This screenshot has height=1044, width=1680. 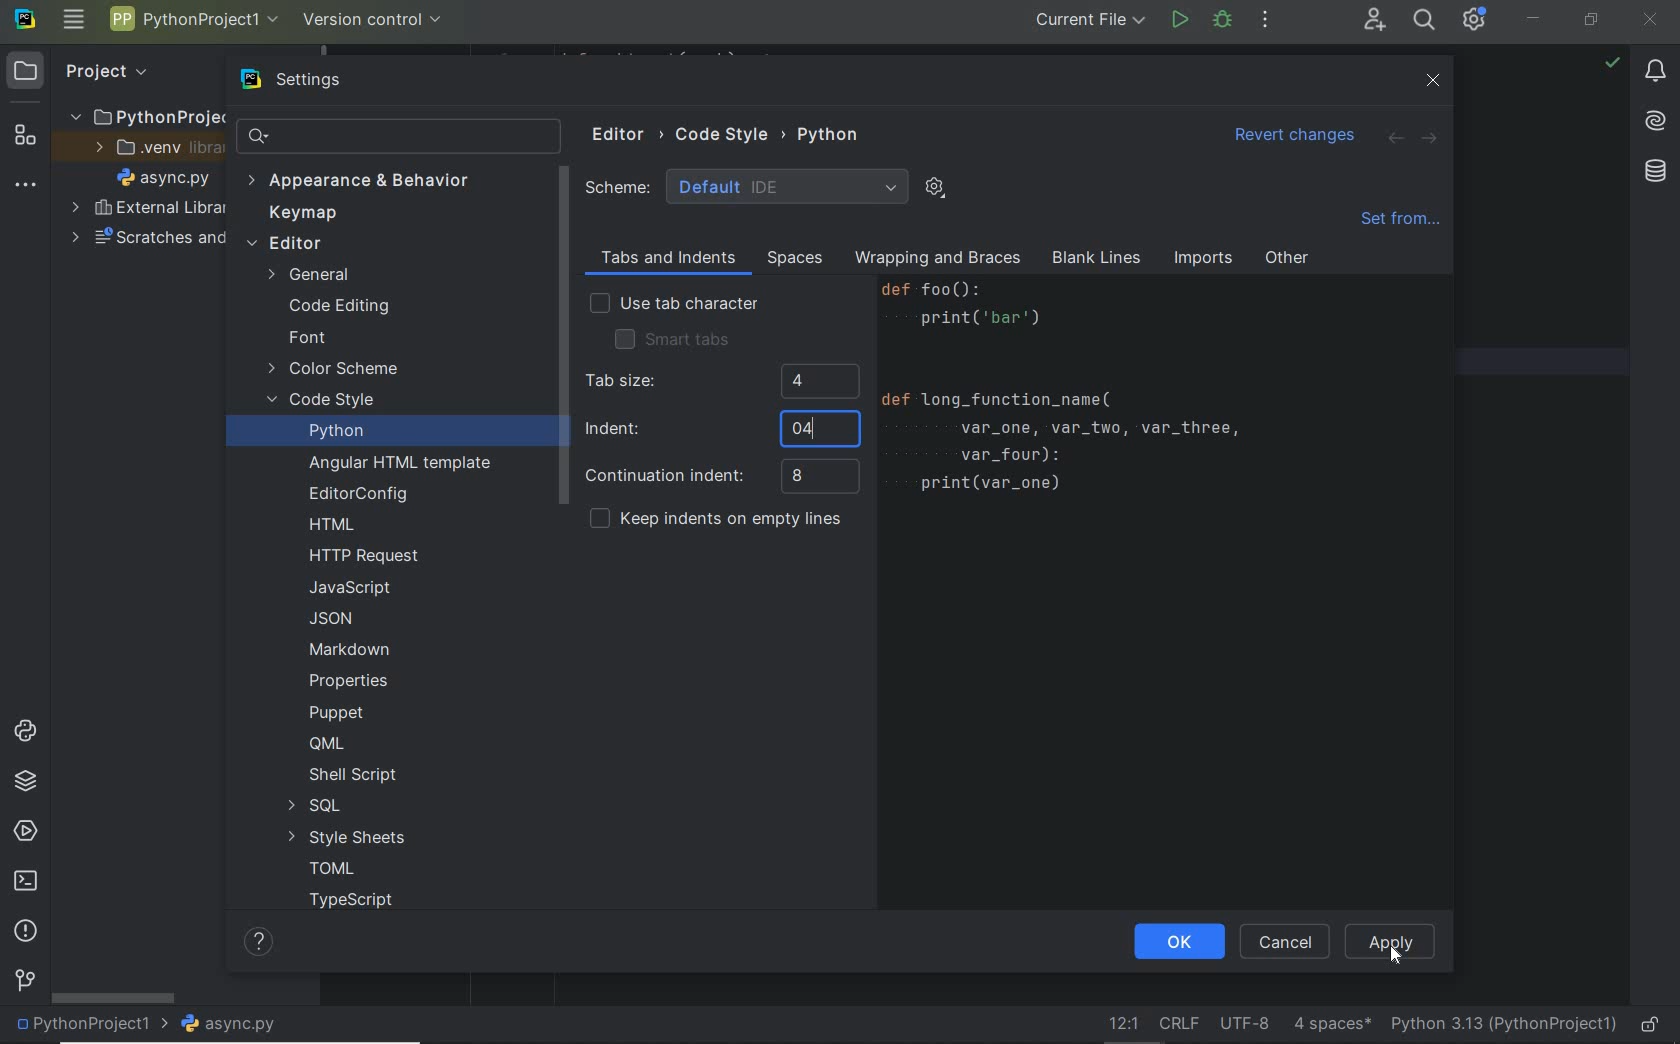 I want to click on more tool windows, so click(x=25, y=186).